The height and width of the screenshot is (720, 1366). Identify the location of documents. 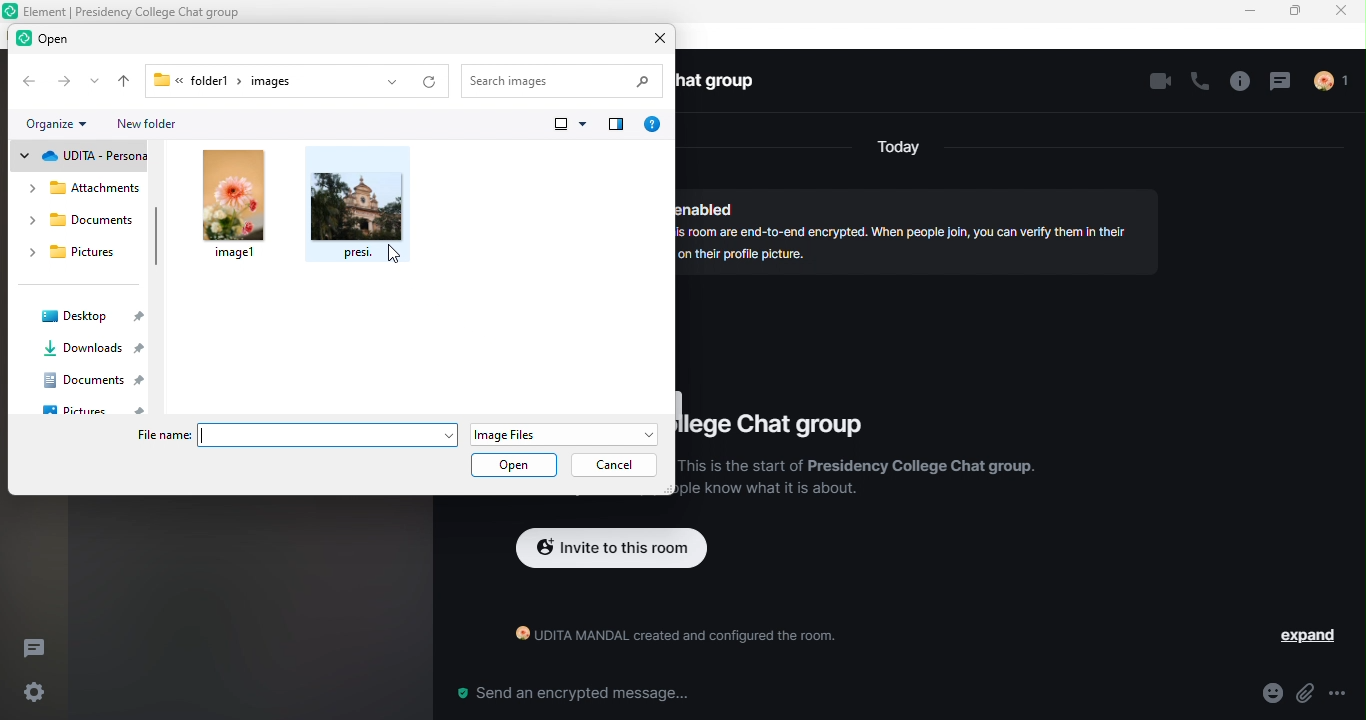
(96, 381).